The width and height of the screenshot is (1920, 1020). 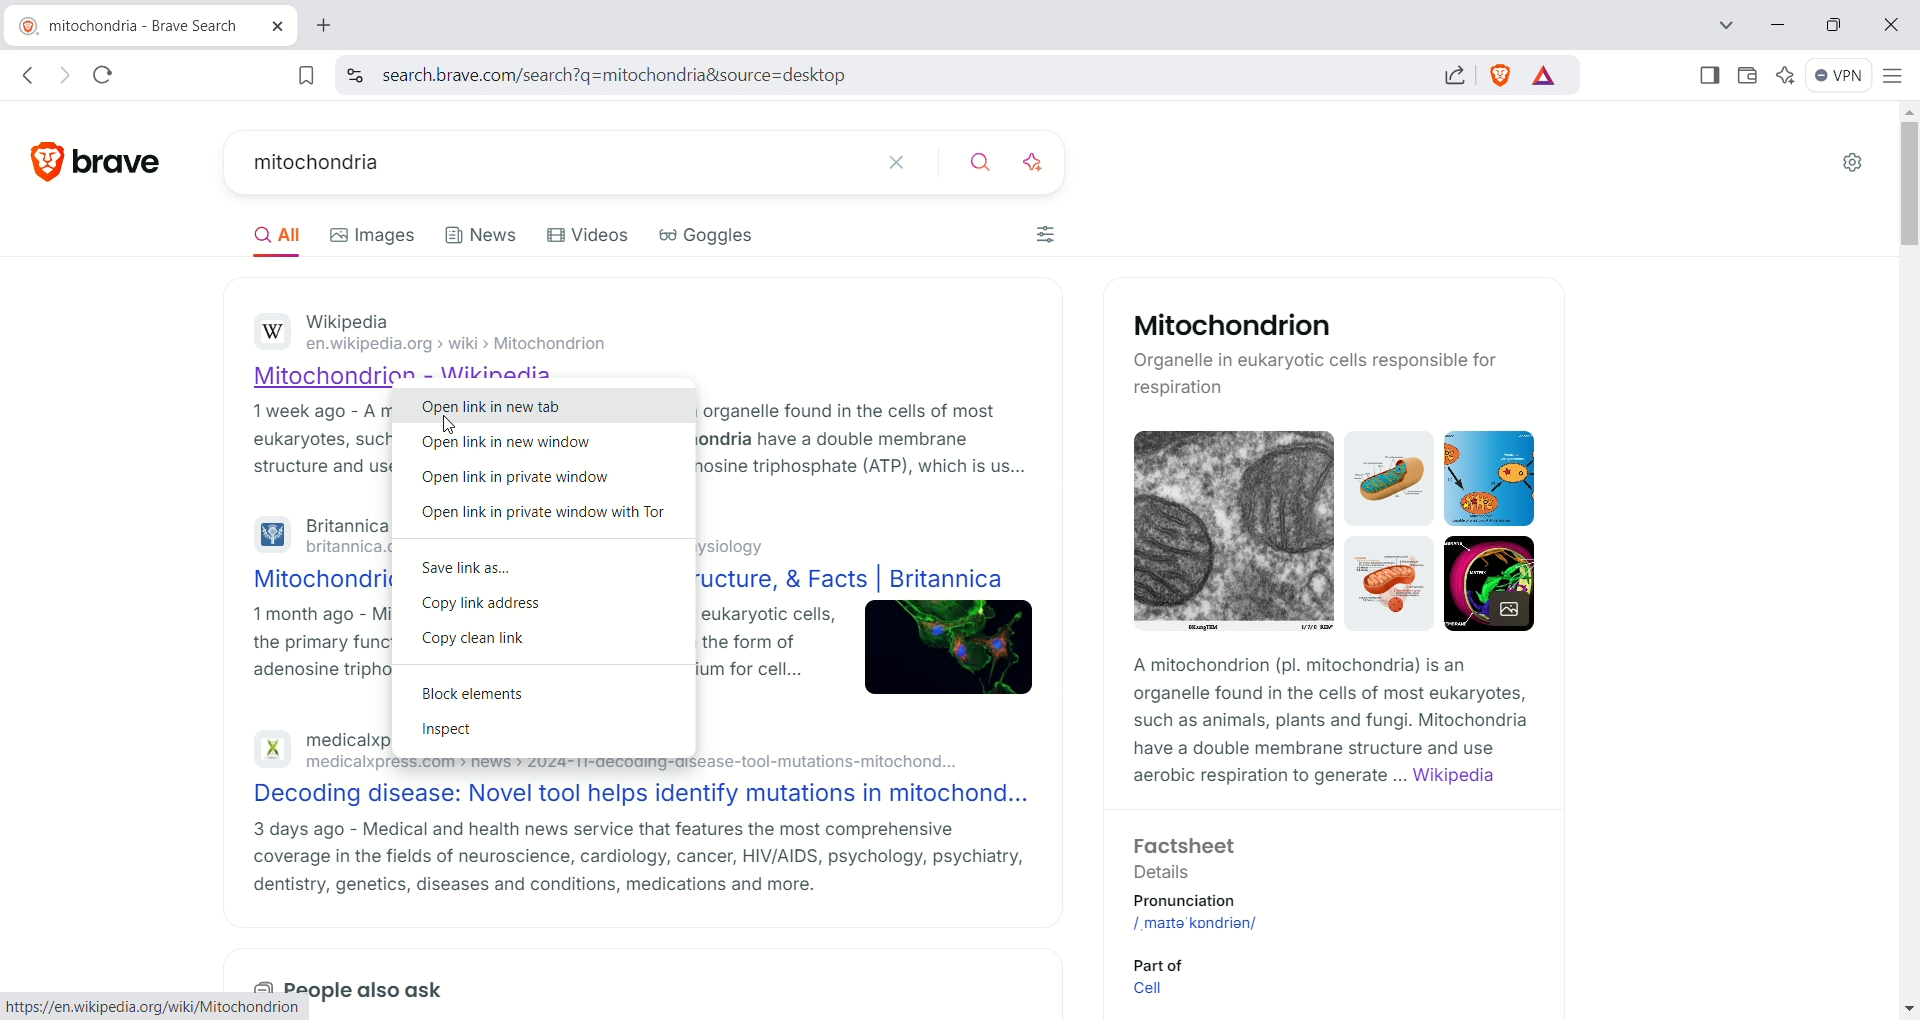 What do you see at coordinates (1727, 26) in the screenshot?
I see `search tab` at bounding box center [1727, 26].